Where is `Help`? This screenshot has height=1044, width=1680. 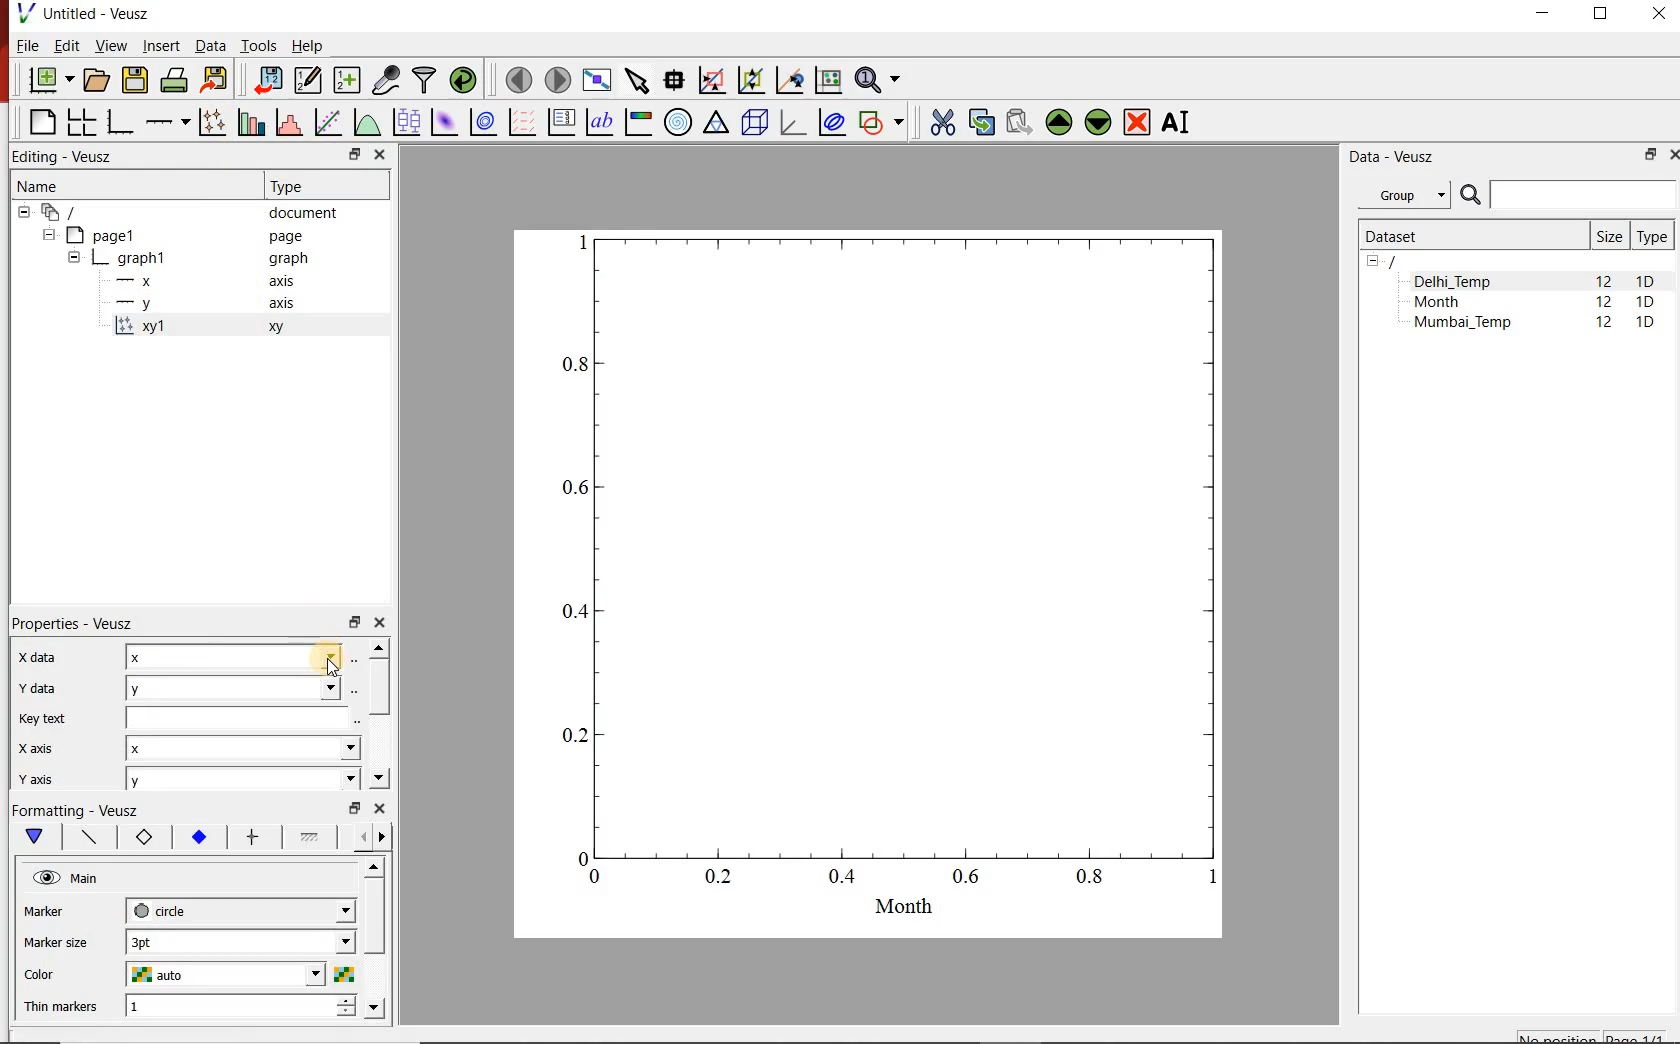 Help is located at coordinates (308, 45).